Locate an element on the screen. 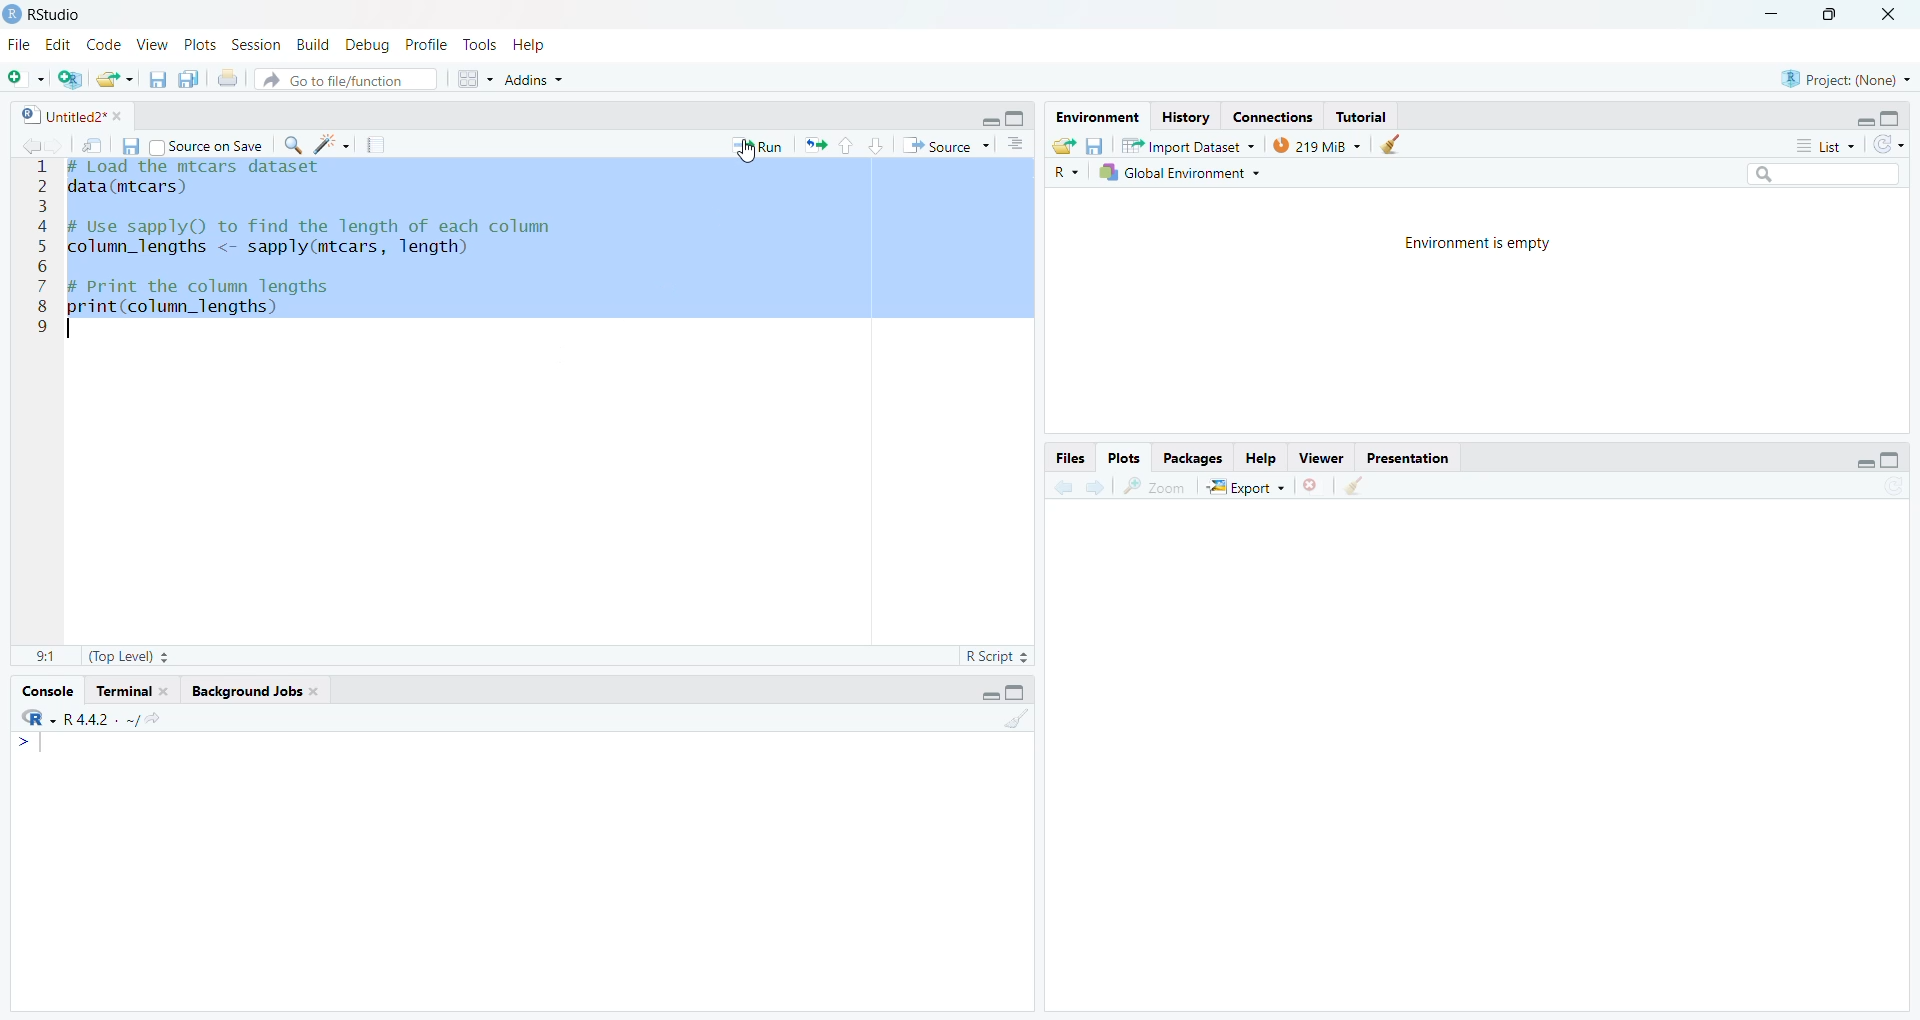  Background Jobs is located at coordinates (253, 692).